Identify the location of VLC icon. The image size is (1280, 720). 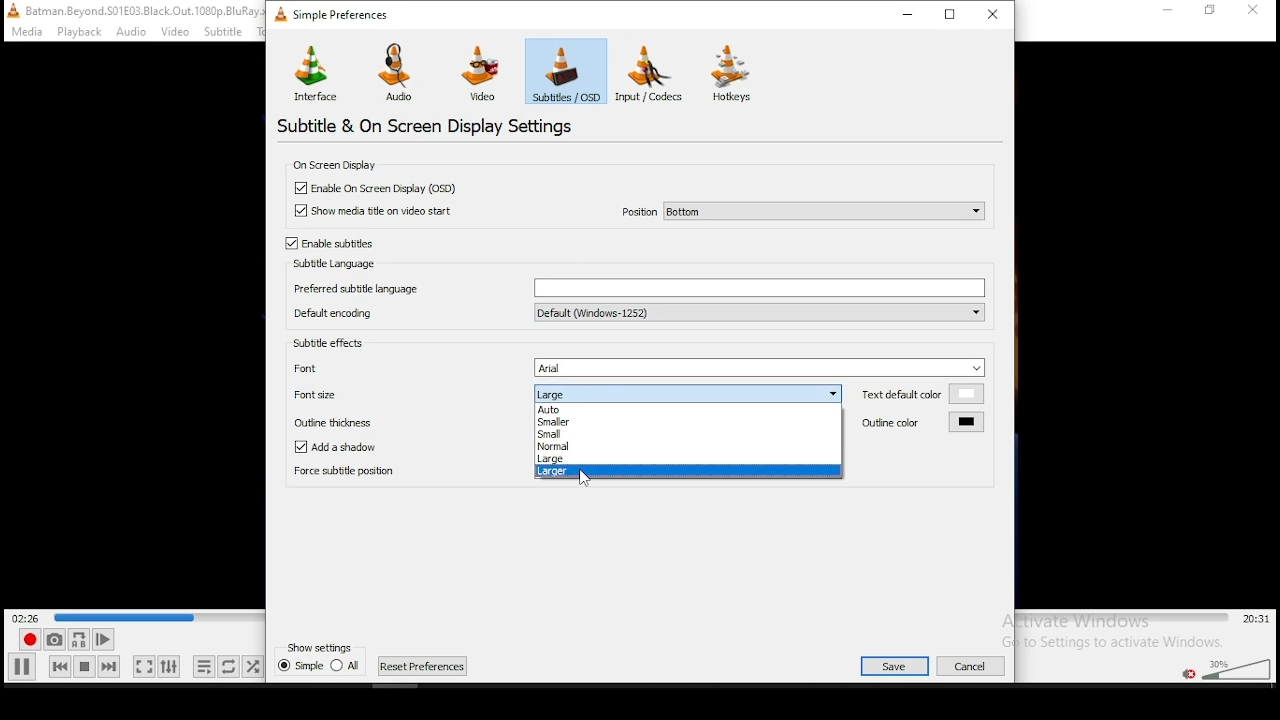
(12, 10).